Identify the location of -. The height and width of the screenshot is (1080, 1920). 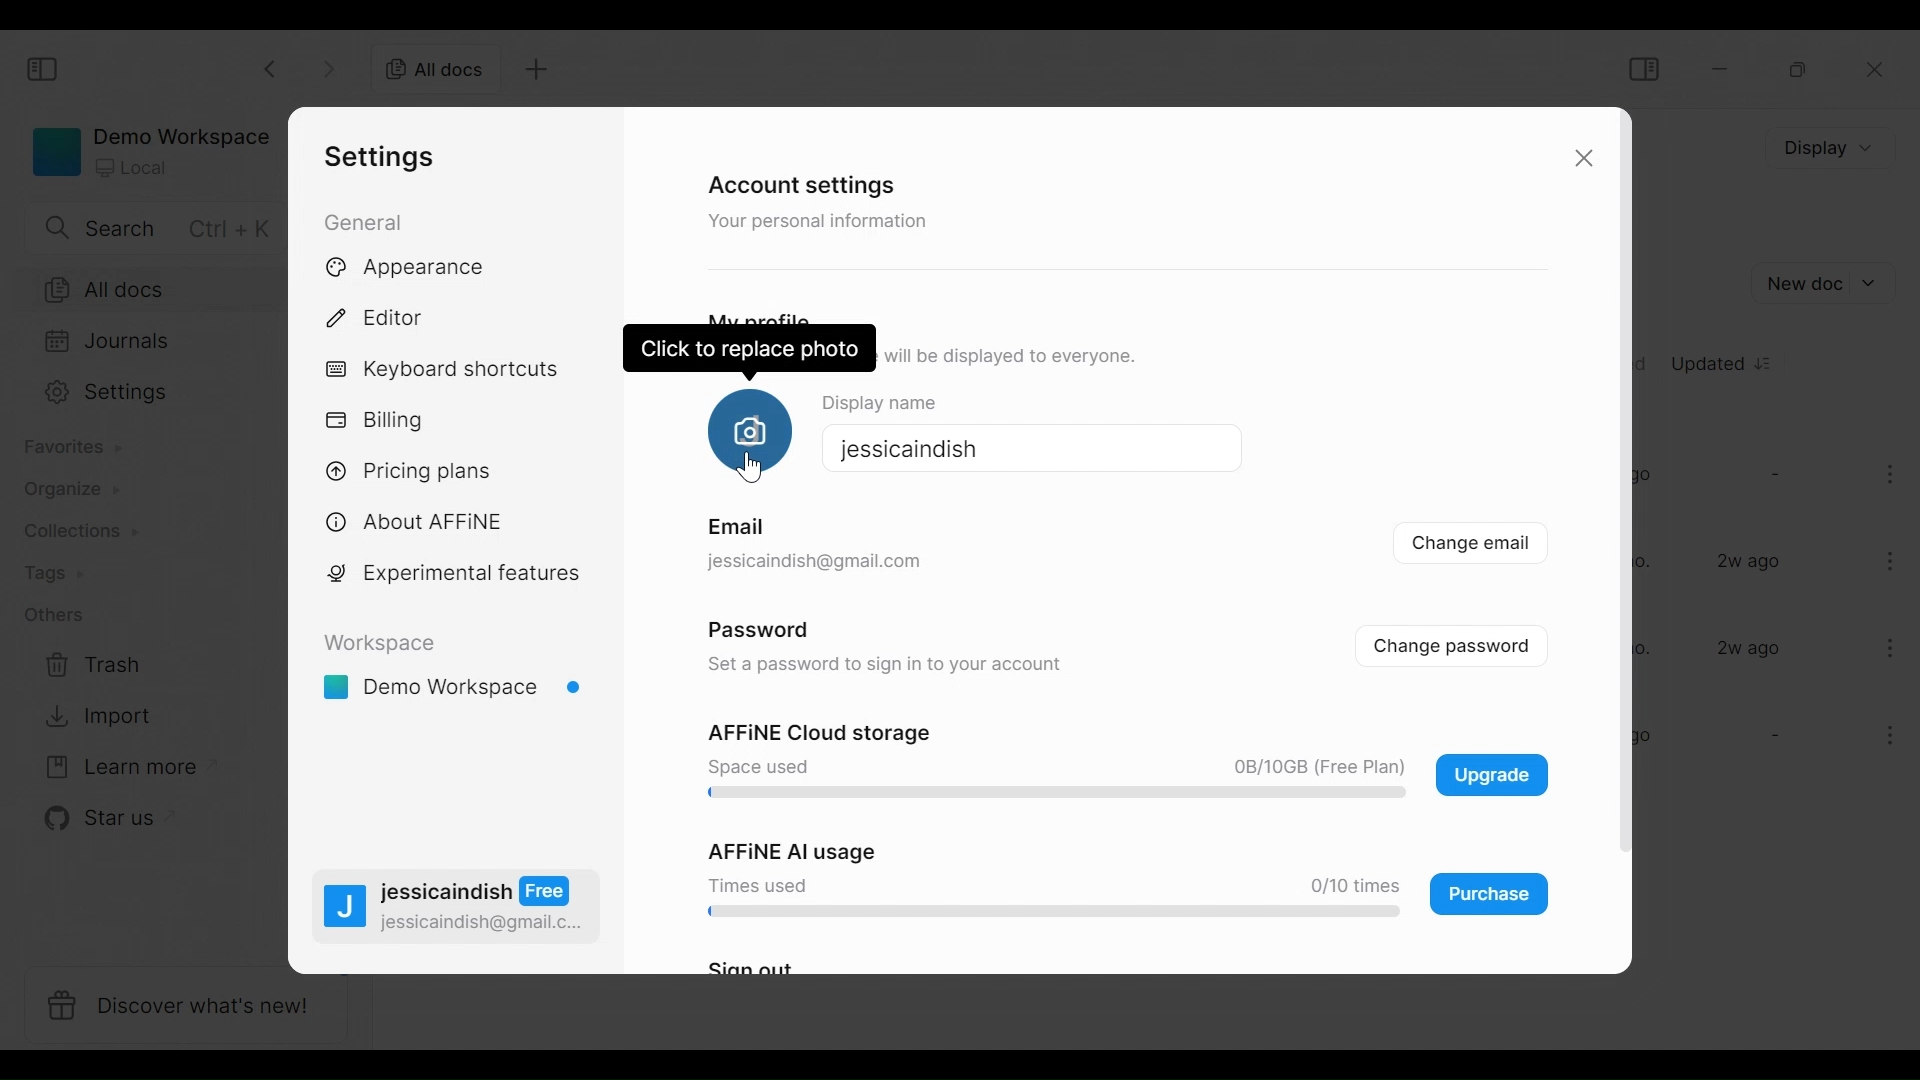
(1772, 737).